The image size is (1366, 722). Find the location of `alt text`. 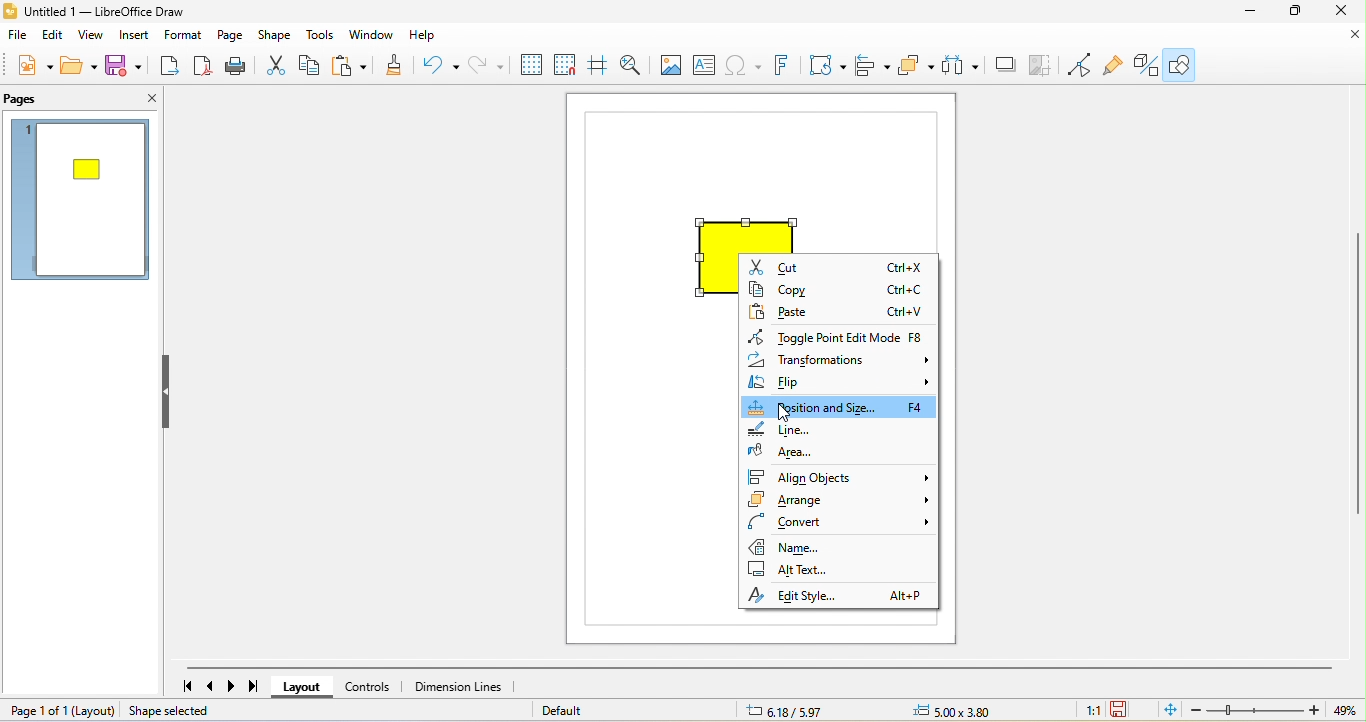

alt text is located at coordinates (835, 567).